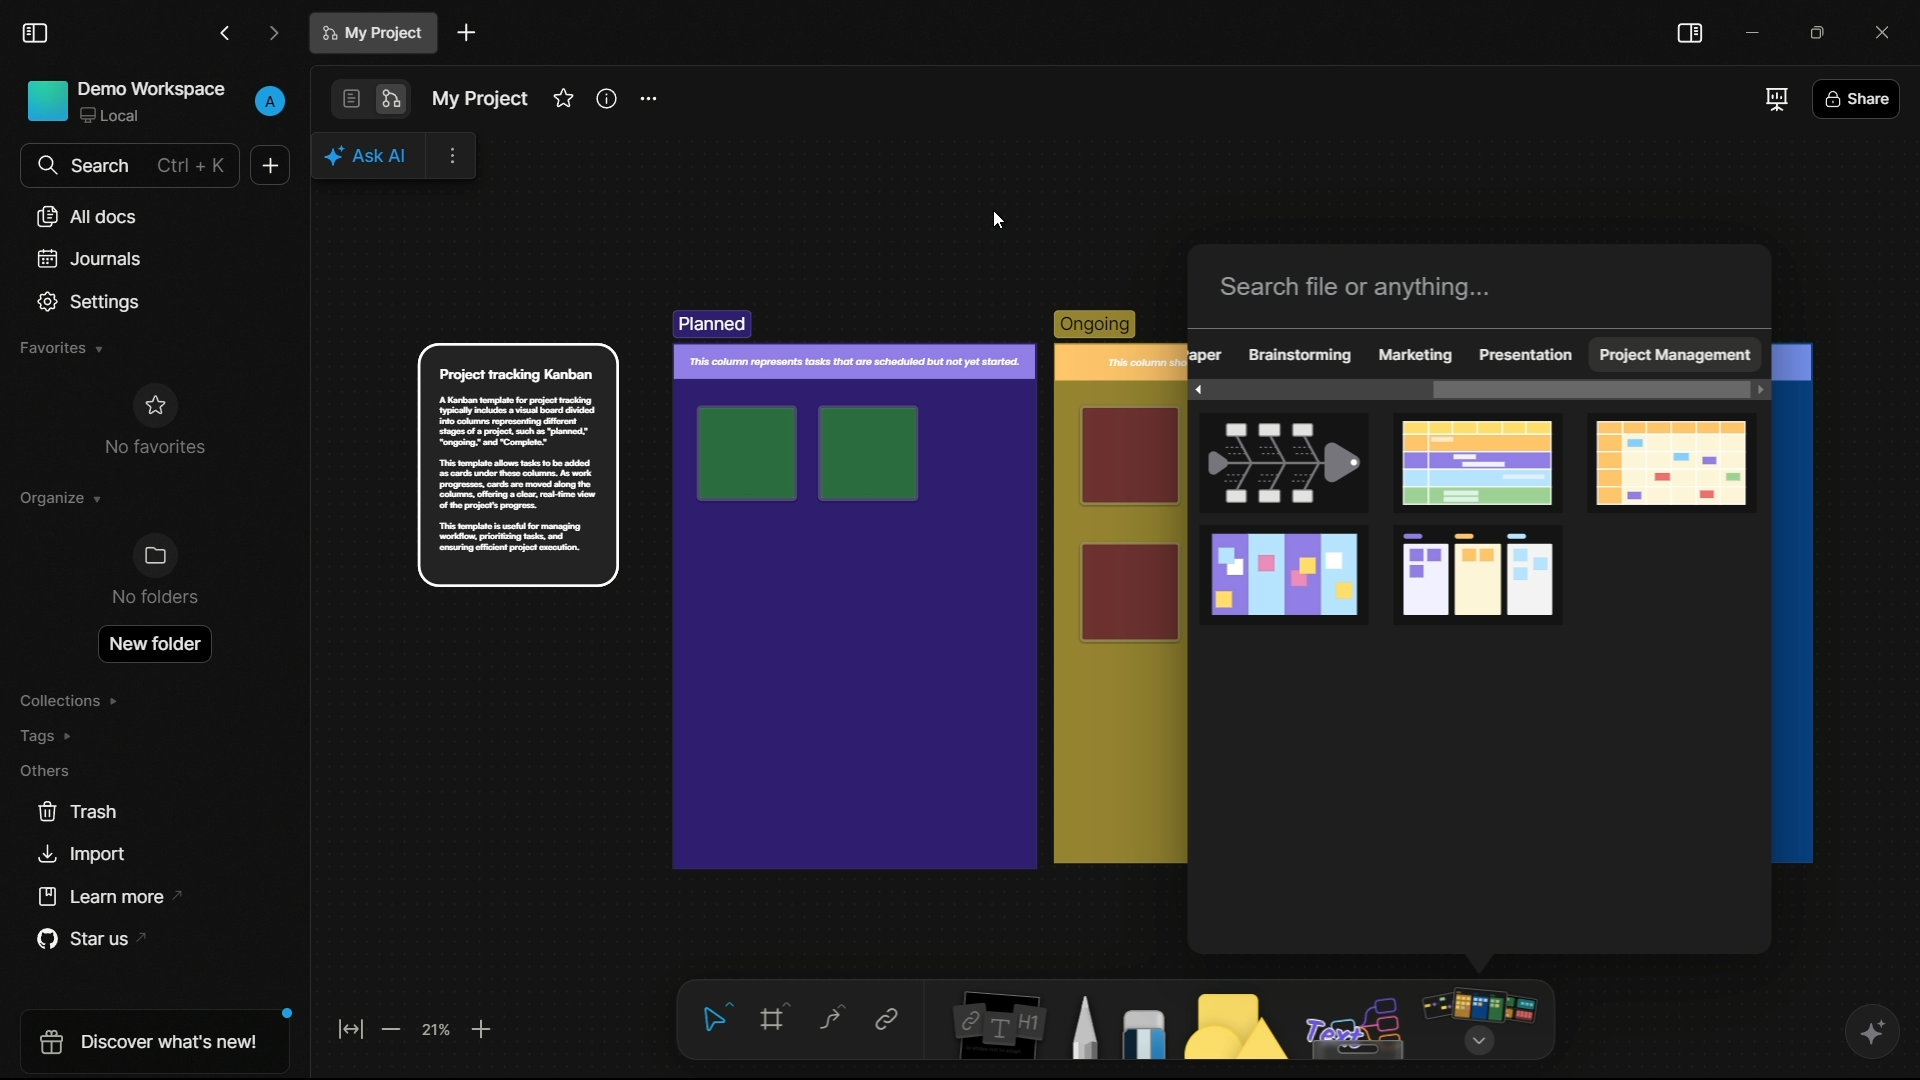 The height and width of the screenshot is (1080, 1920). Describe the element at coordinates (59, 348) in the screenshot. I see `favorites` at that location.